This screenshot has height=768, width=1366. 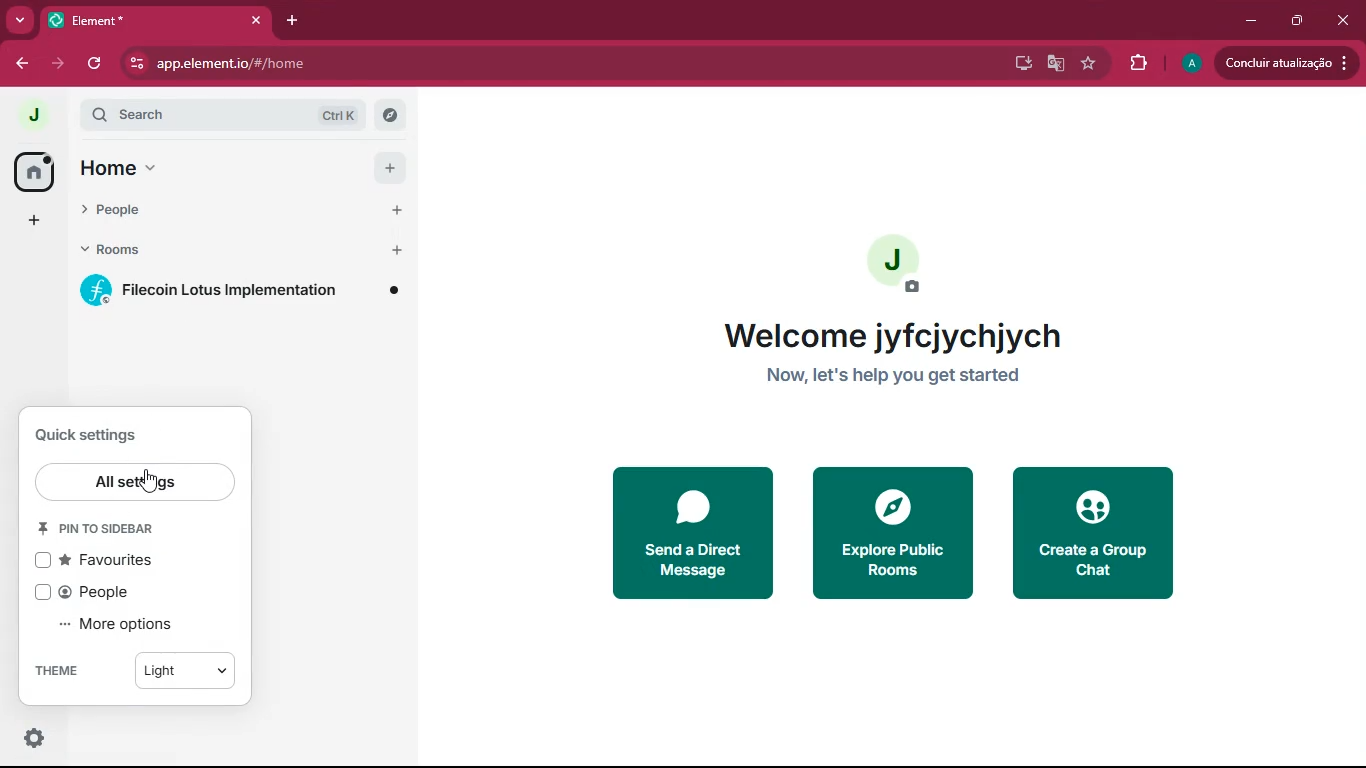 What do you see at coordinates (125, 625) in the screenshot?
I see `more options` at bounding box center [125, 625].